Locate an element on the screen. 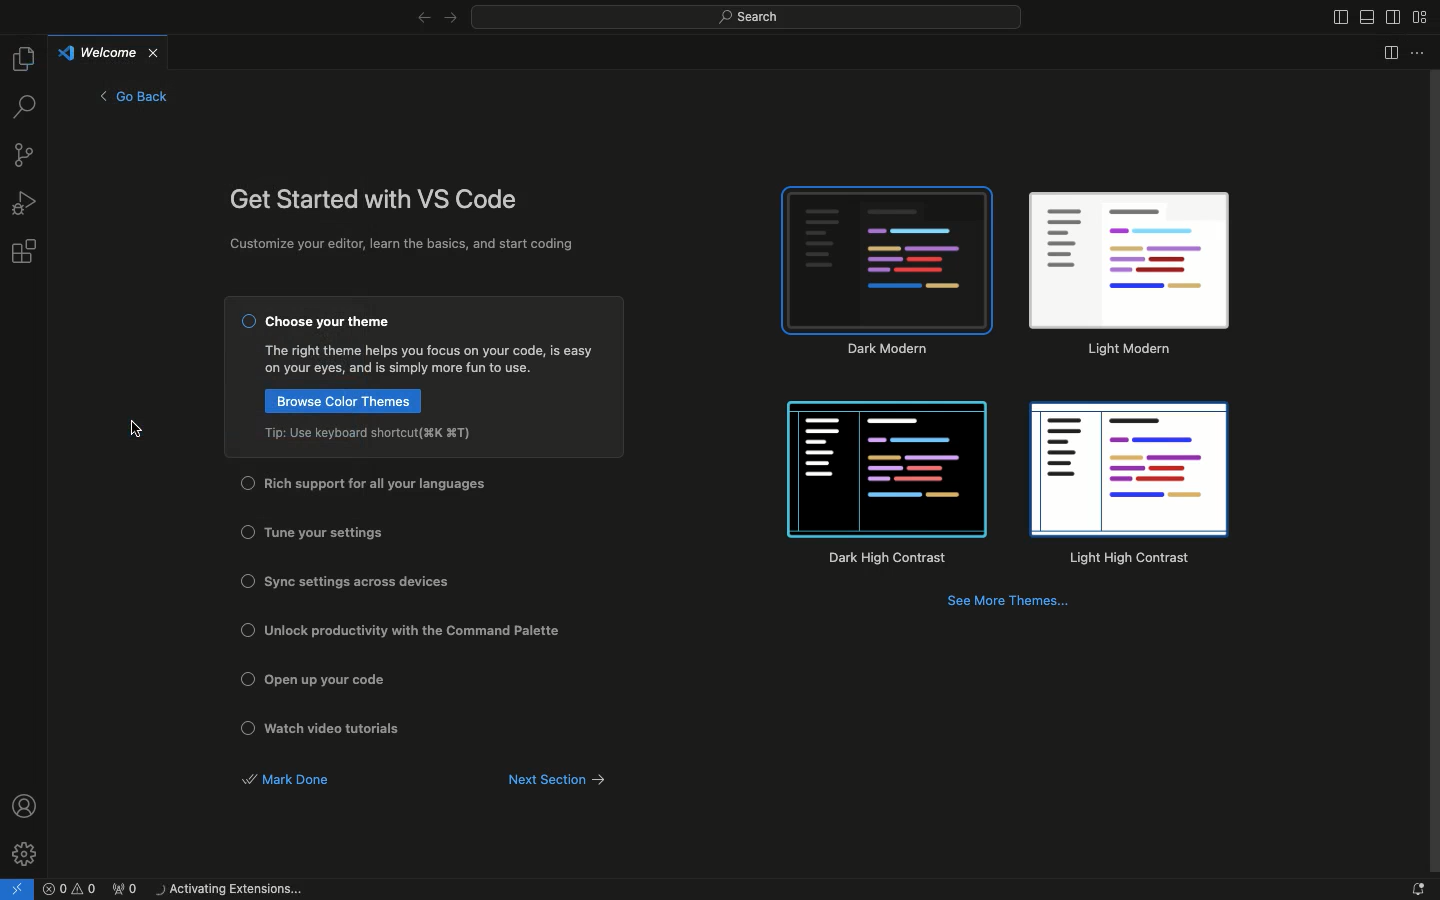 The width and height of the screenshot is (1440, 900). cursor is located at coordinates (139, 428).